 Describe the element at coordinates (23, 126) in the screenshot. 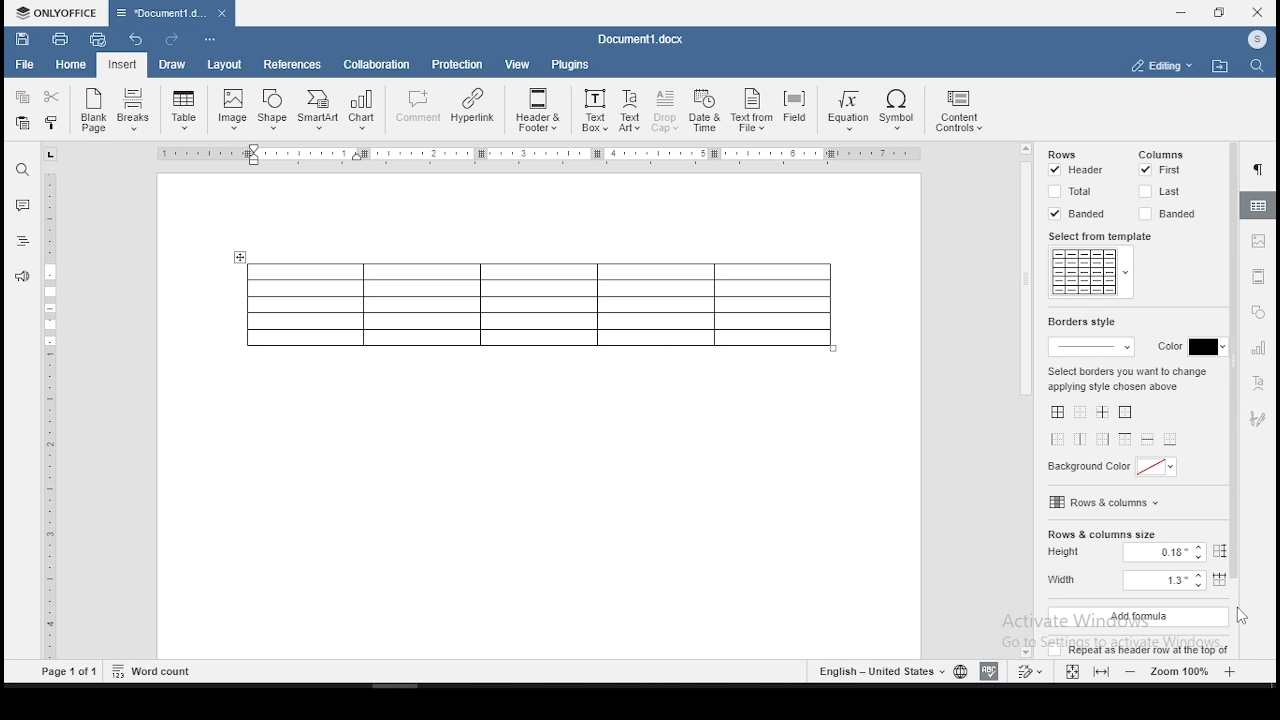

I see `paste` at that location.